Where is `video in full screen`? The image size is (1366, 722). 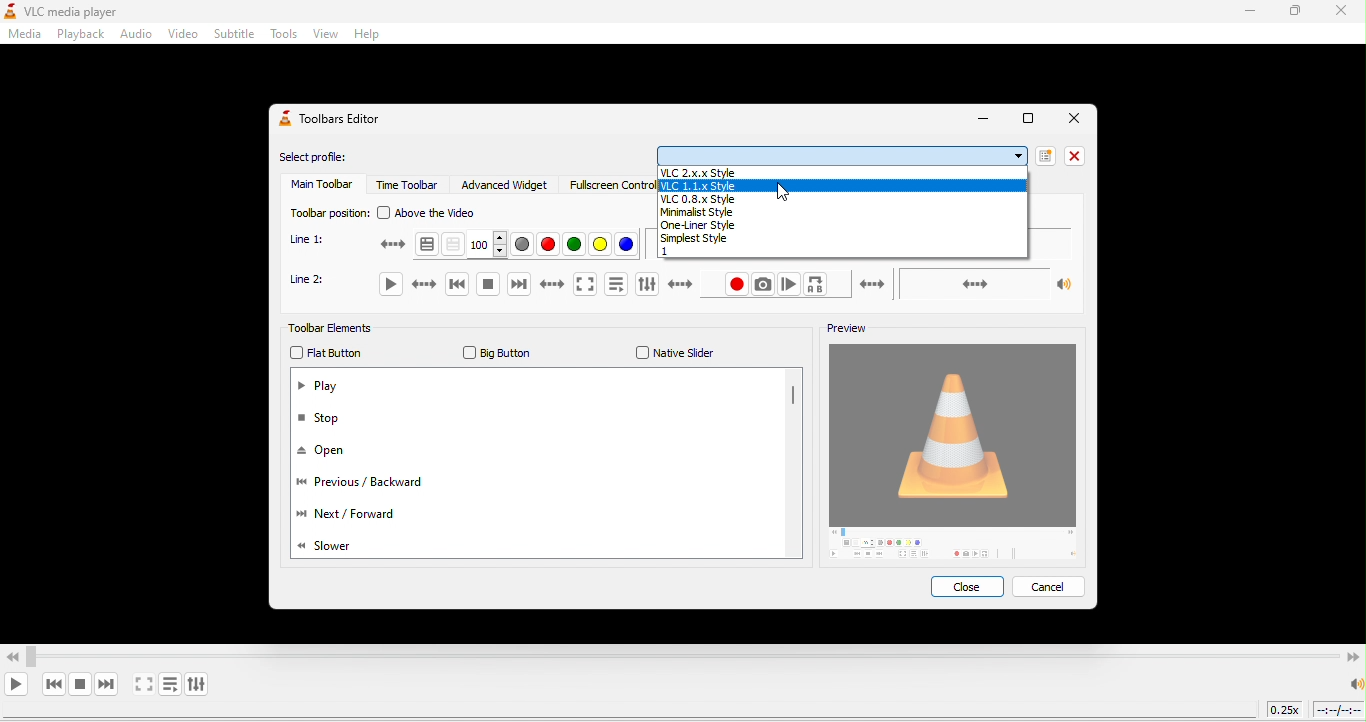
video in full screen is located at coordinates (145, 685).